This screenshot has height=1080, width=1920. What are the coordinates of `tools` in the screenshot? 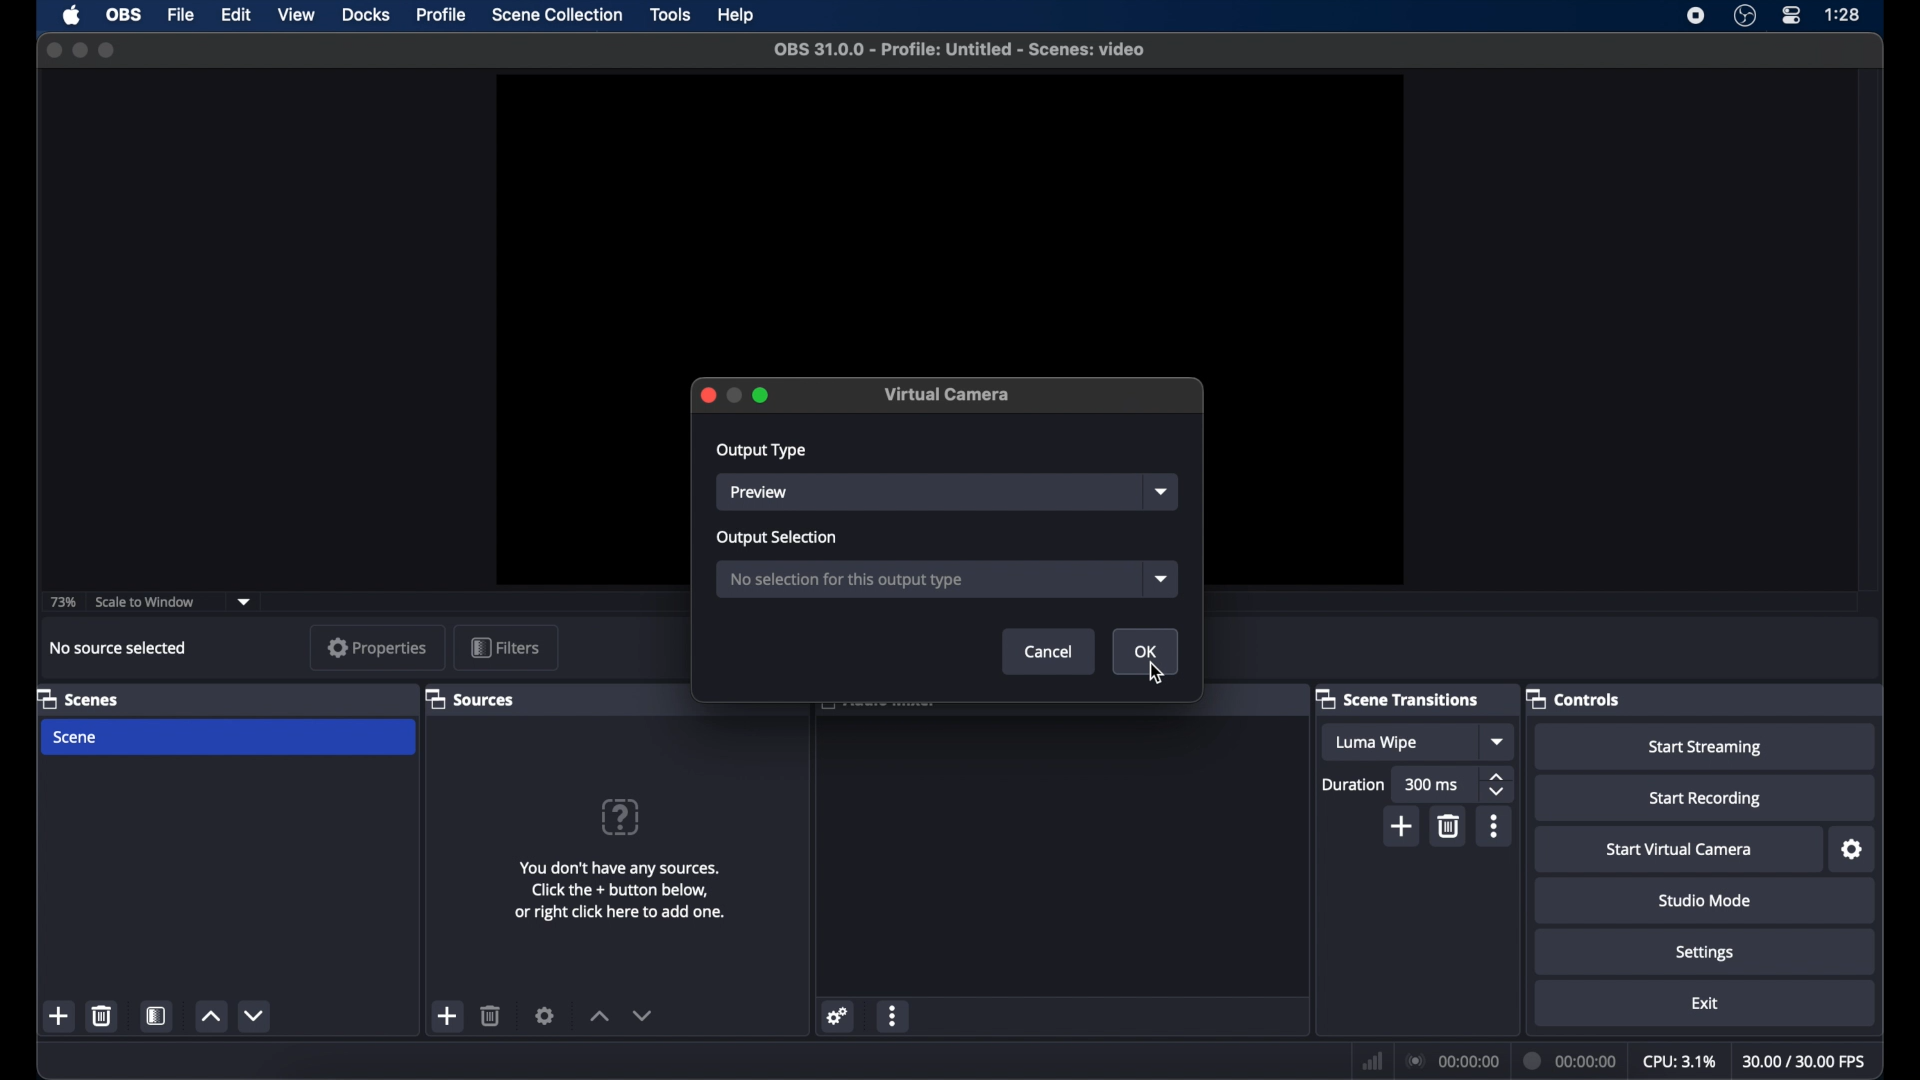 It's located at (671, 13).